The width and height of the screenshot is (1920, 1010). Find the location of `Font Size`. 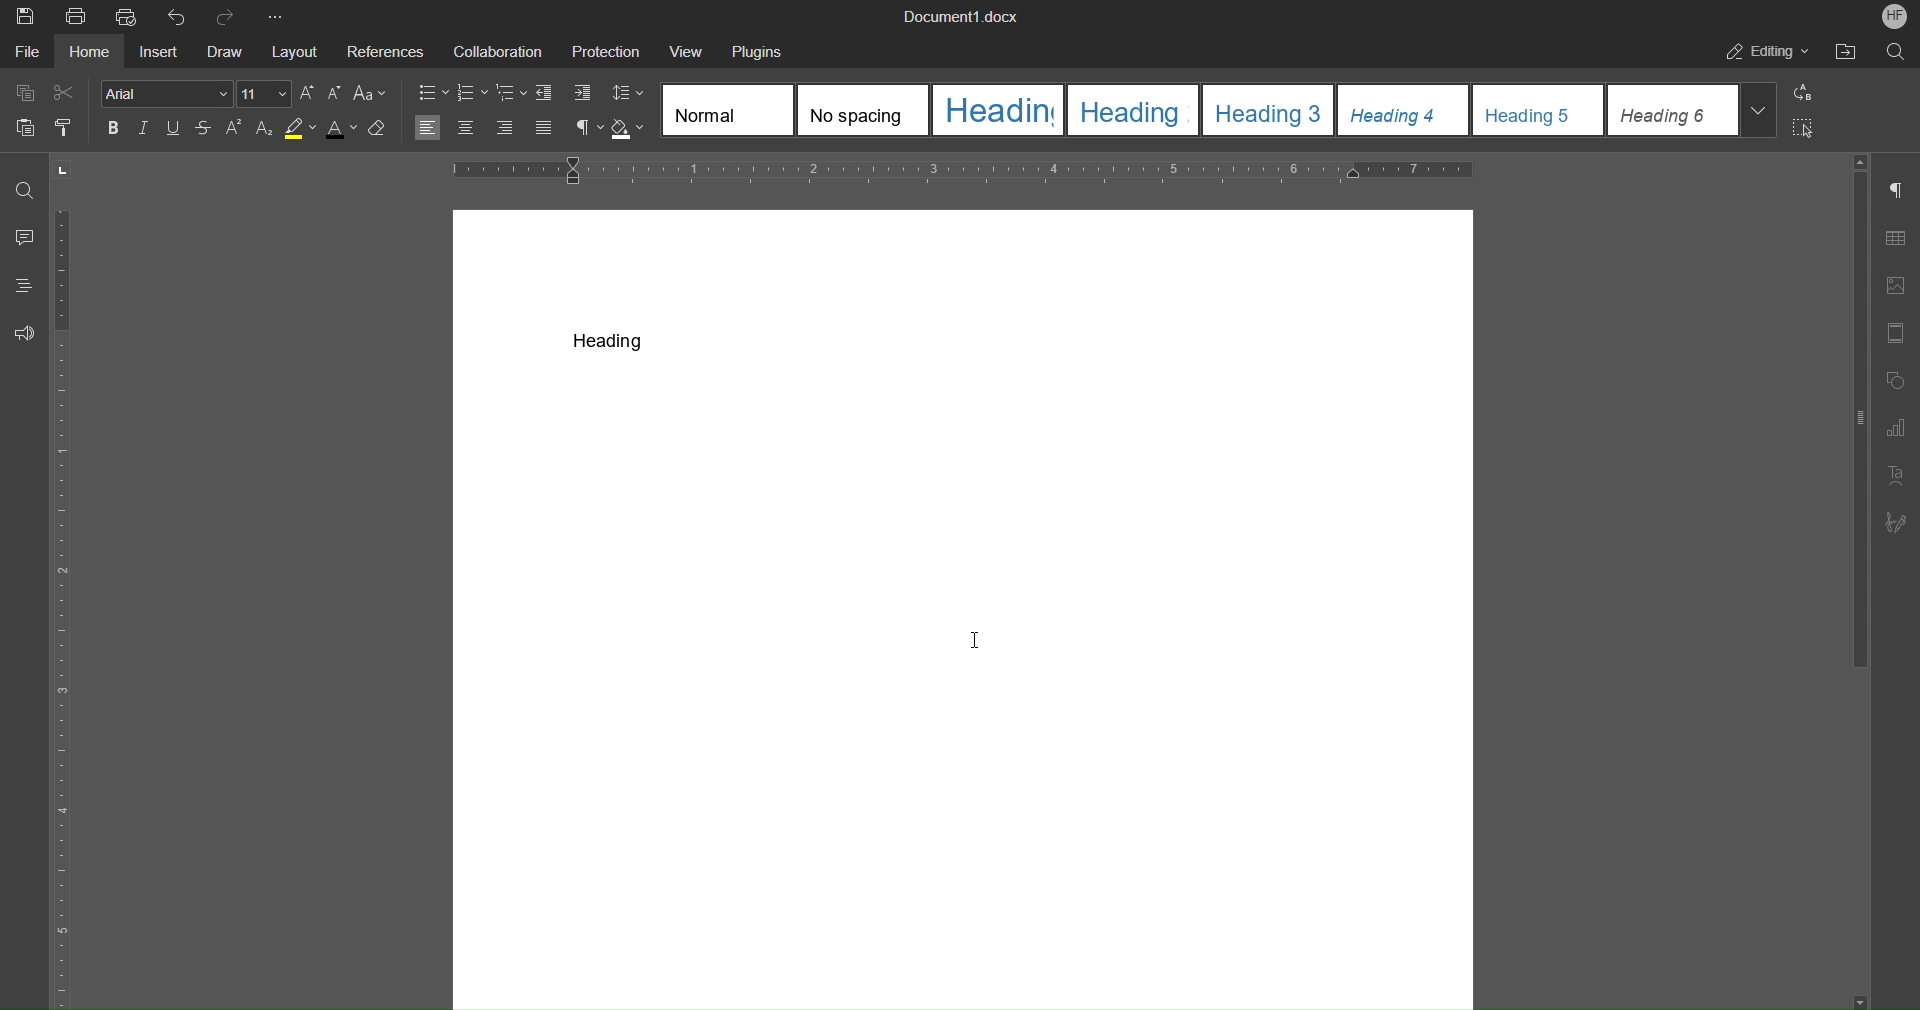

Font Size is located at coordinates (266, 93).